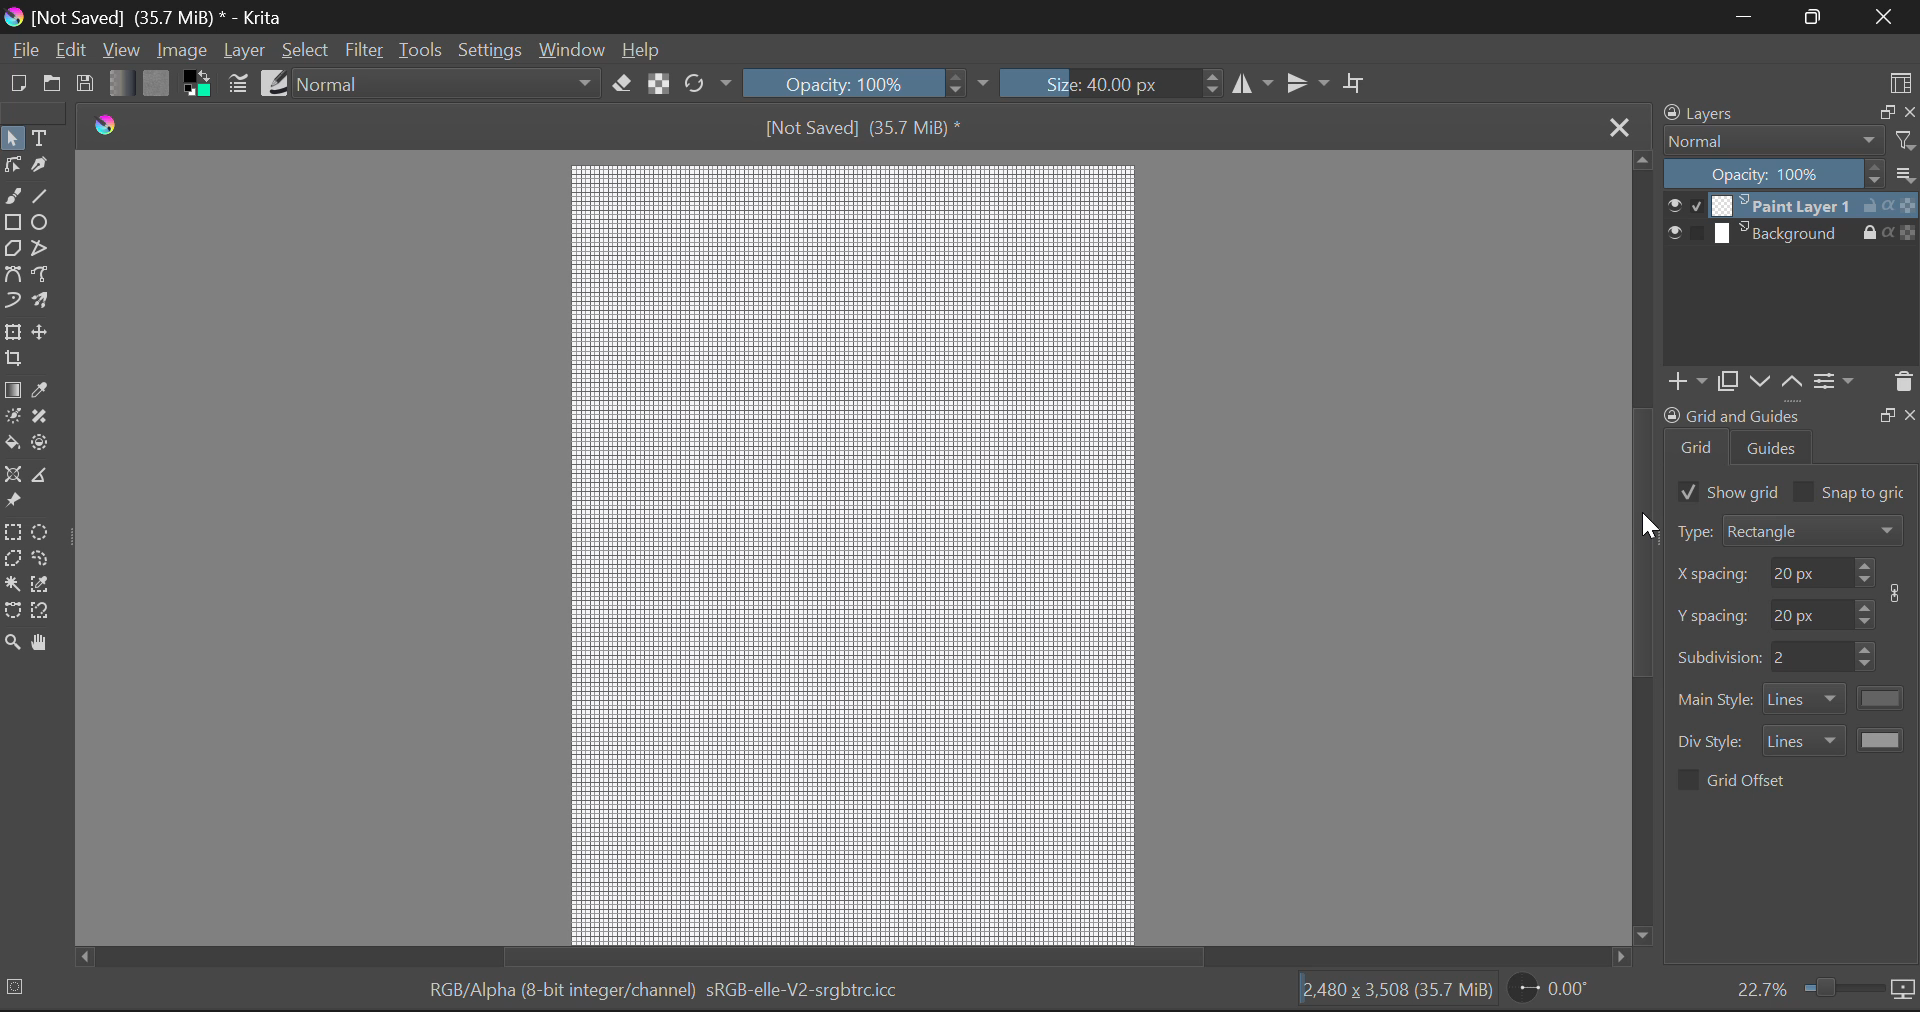 The image size is (1920, 1012). I want to click on Line, so click(41, 198).